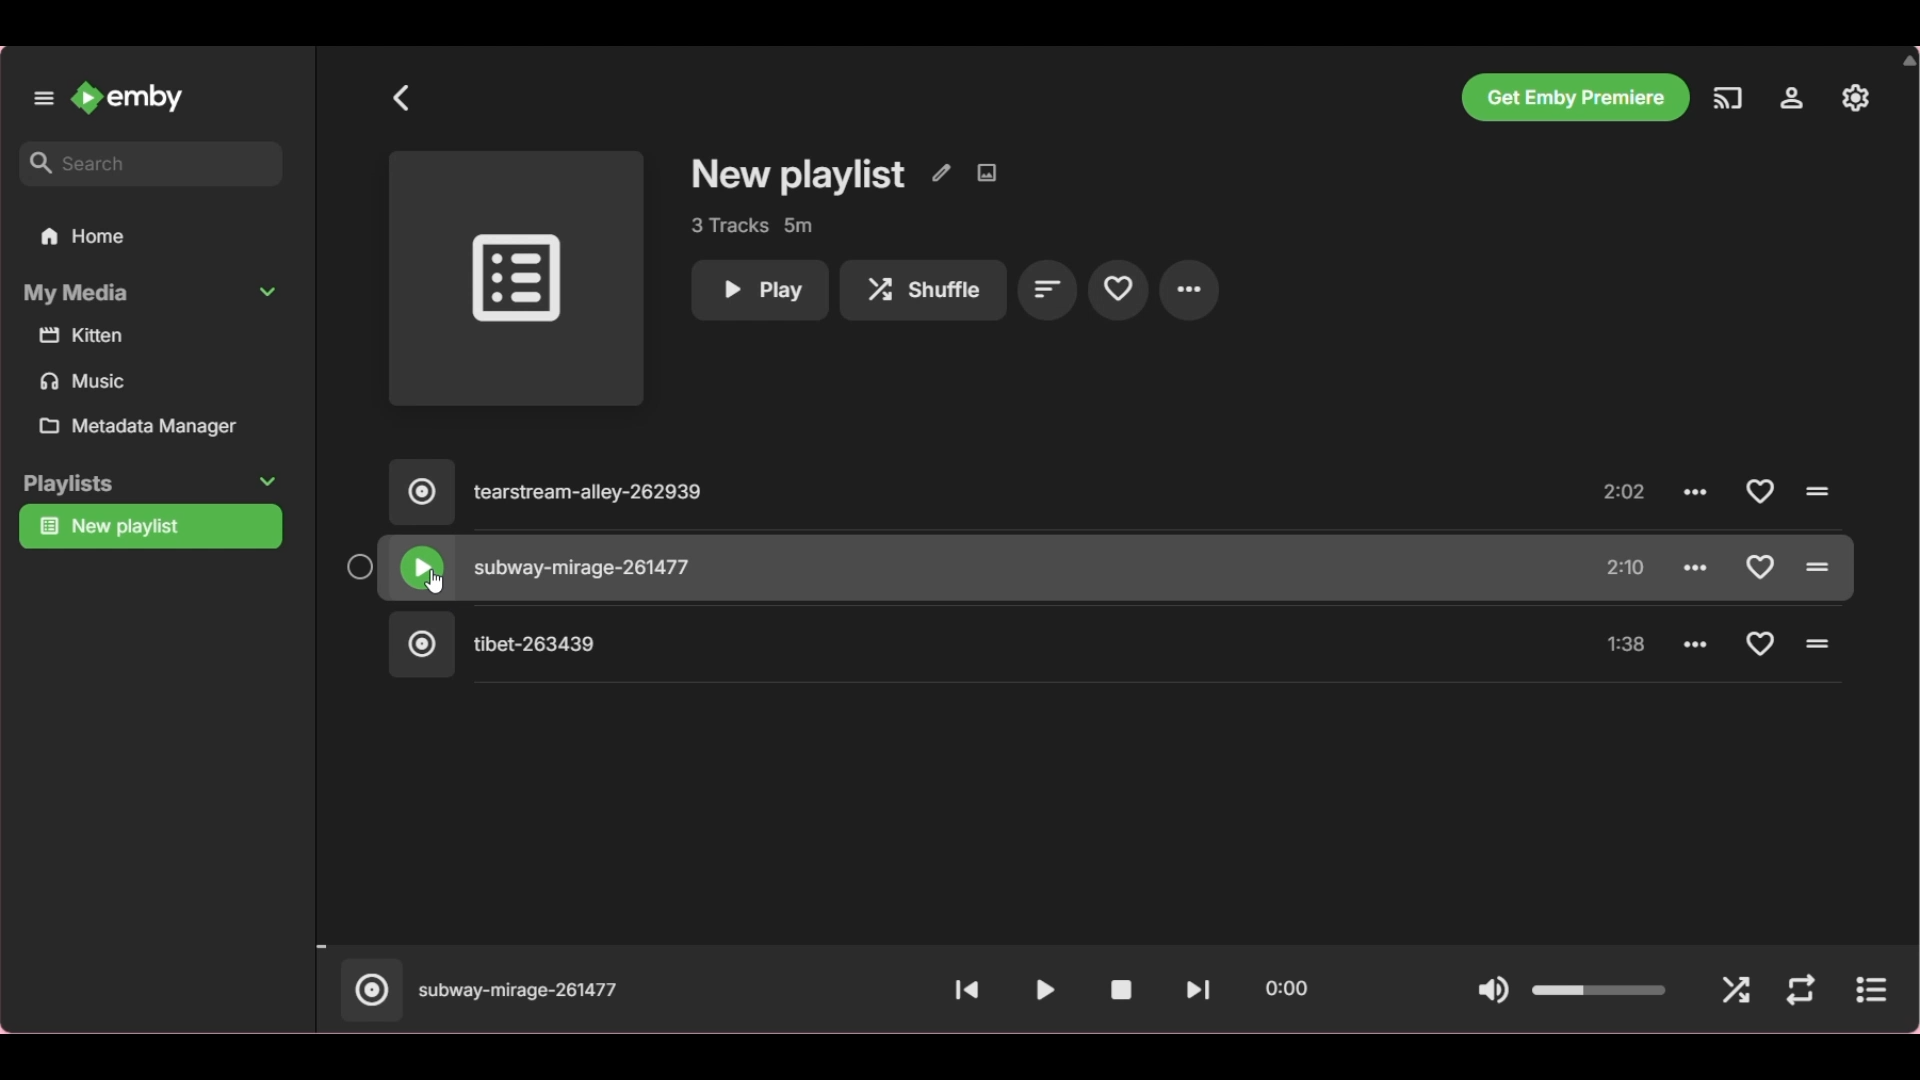  I want to click on Add respective song to favorites, so click(1759, 491).